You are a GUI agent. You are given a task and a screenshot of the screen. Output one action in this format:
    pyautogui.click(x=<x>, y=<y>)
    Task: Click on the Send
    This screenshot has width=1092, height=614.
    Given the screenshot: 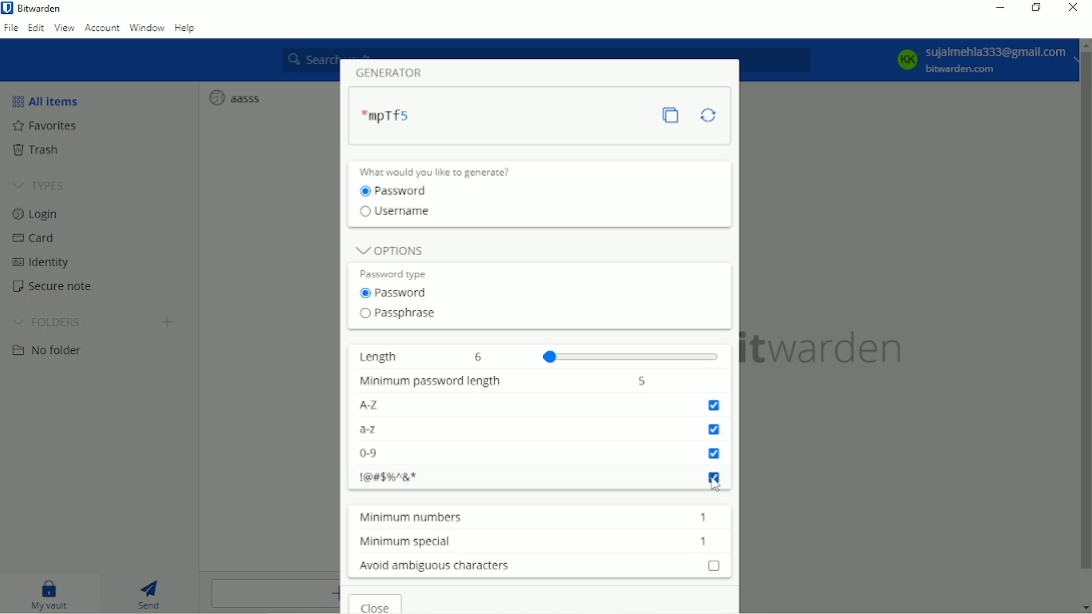 What is the action you would take?
    pyautogui.click(x=152, y=592)
    